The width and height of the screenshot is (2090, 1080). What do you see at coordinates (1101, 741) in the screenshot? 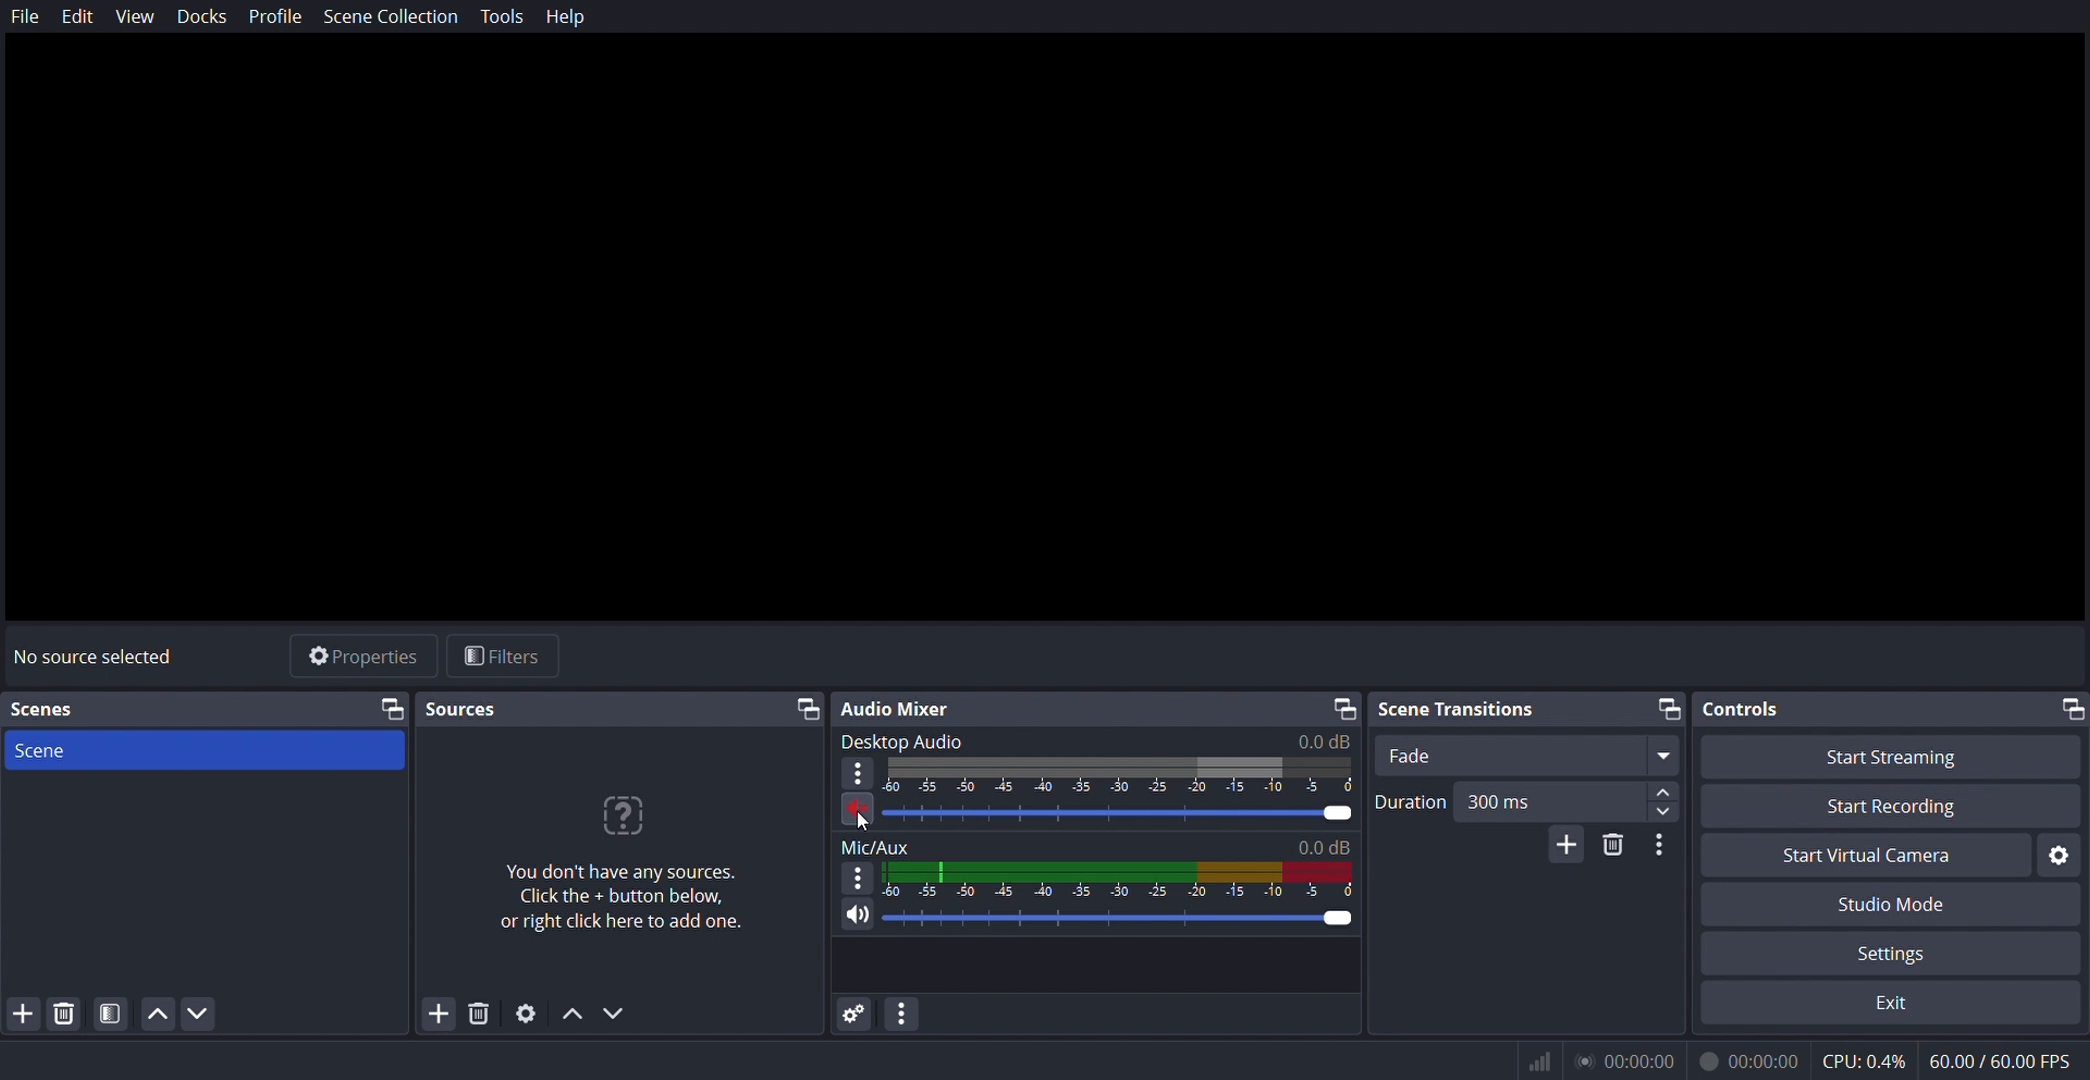
I see `desktop audio` at bounding box center [1101, 741].